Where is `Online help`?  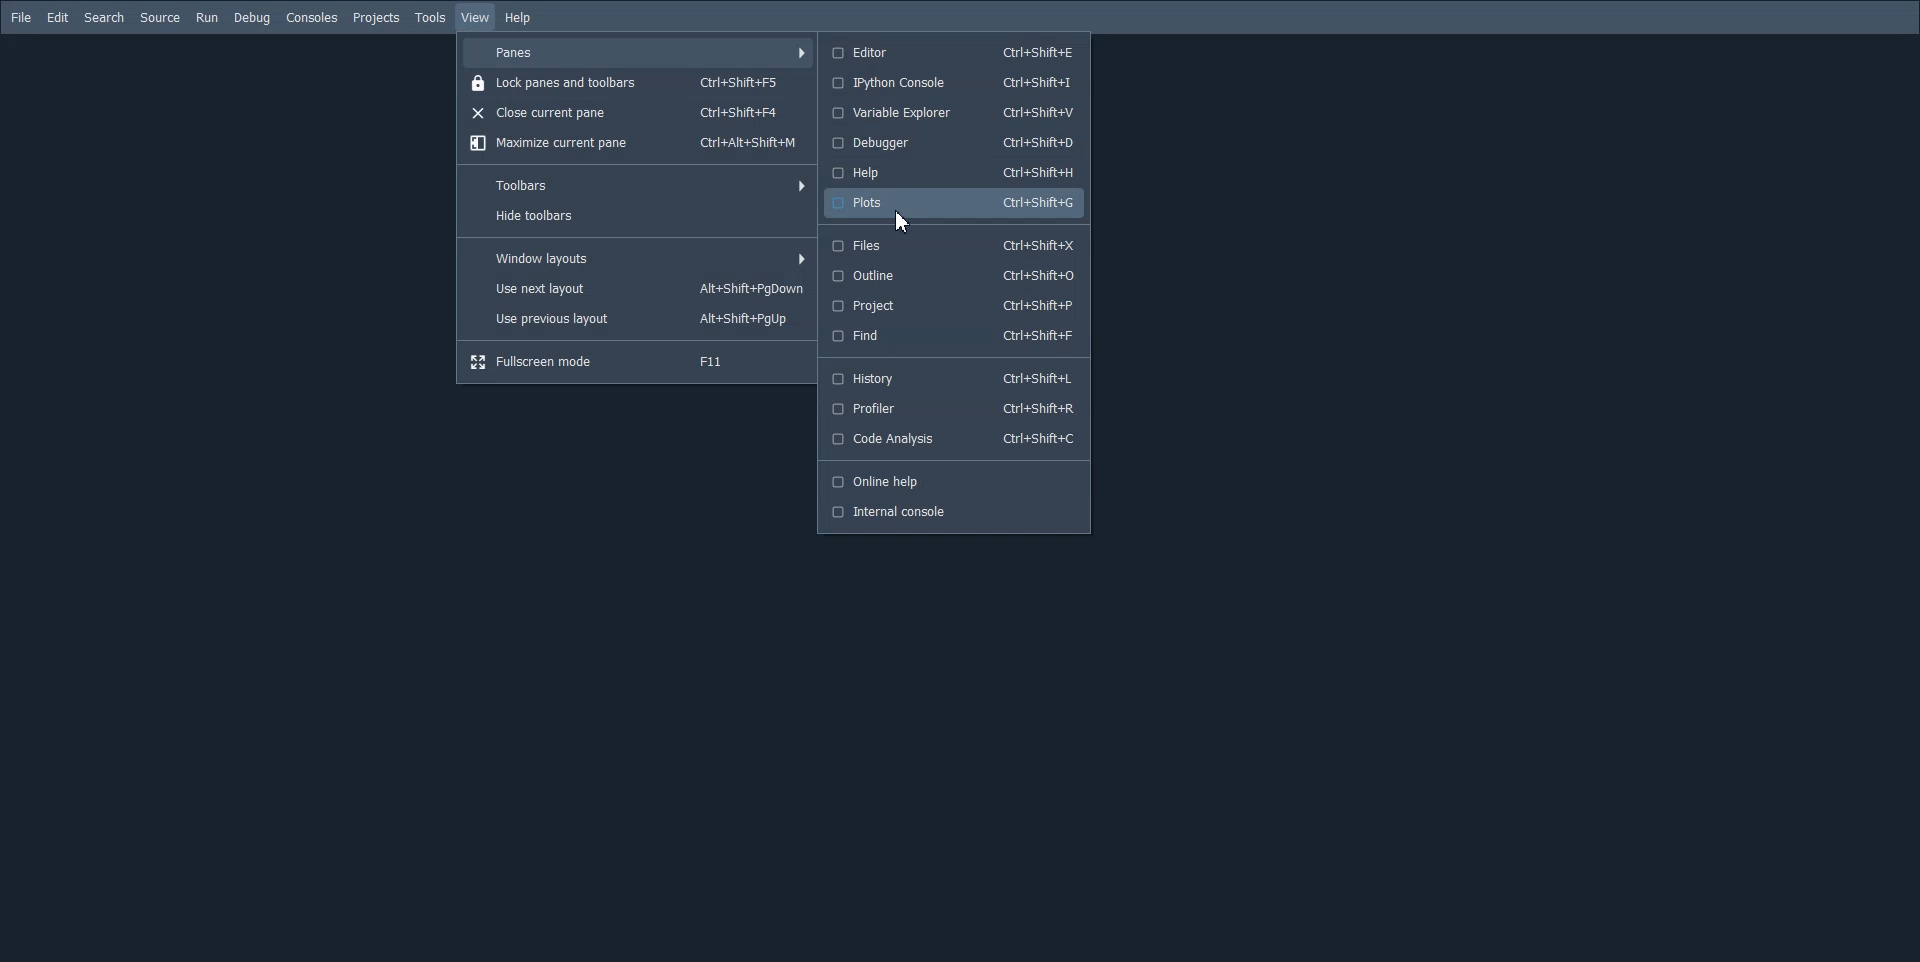
Online help is located at coordinates (957, 481).